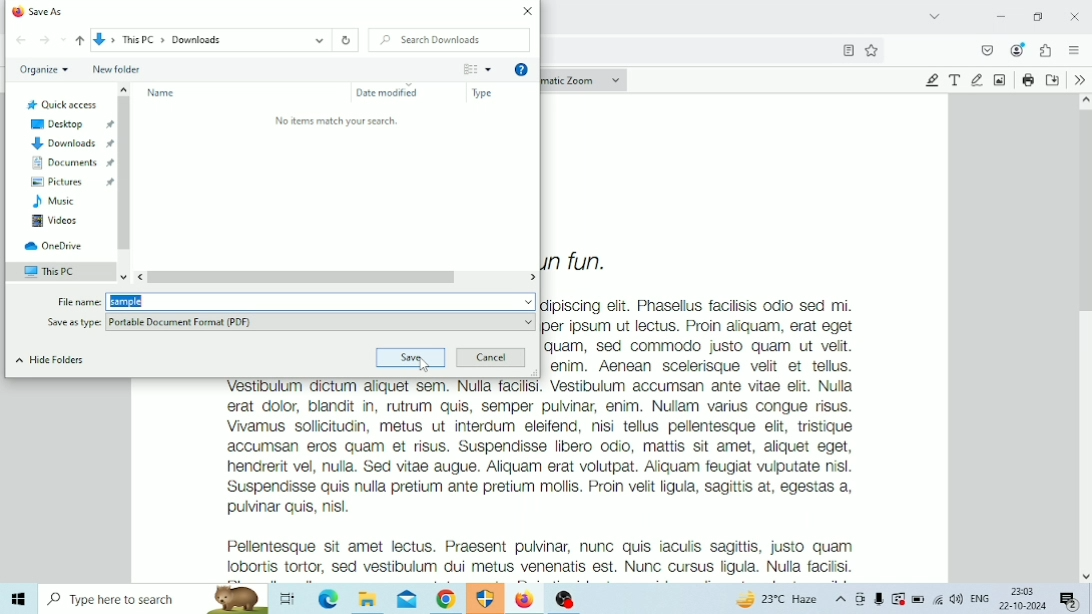 The width and height of the screenshot is (1092, 614). What do you see at coordinates (286, 598) in the screenshot?
I see `Task View` at bounding box center [286, 598].